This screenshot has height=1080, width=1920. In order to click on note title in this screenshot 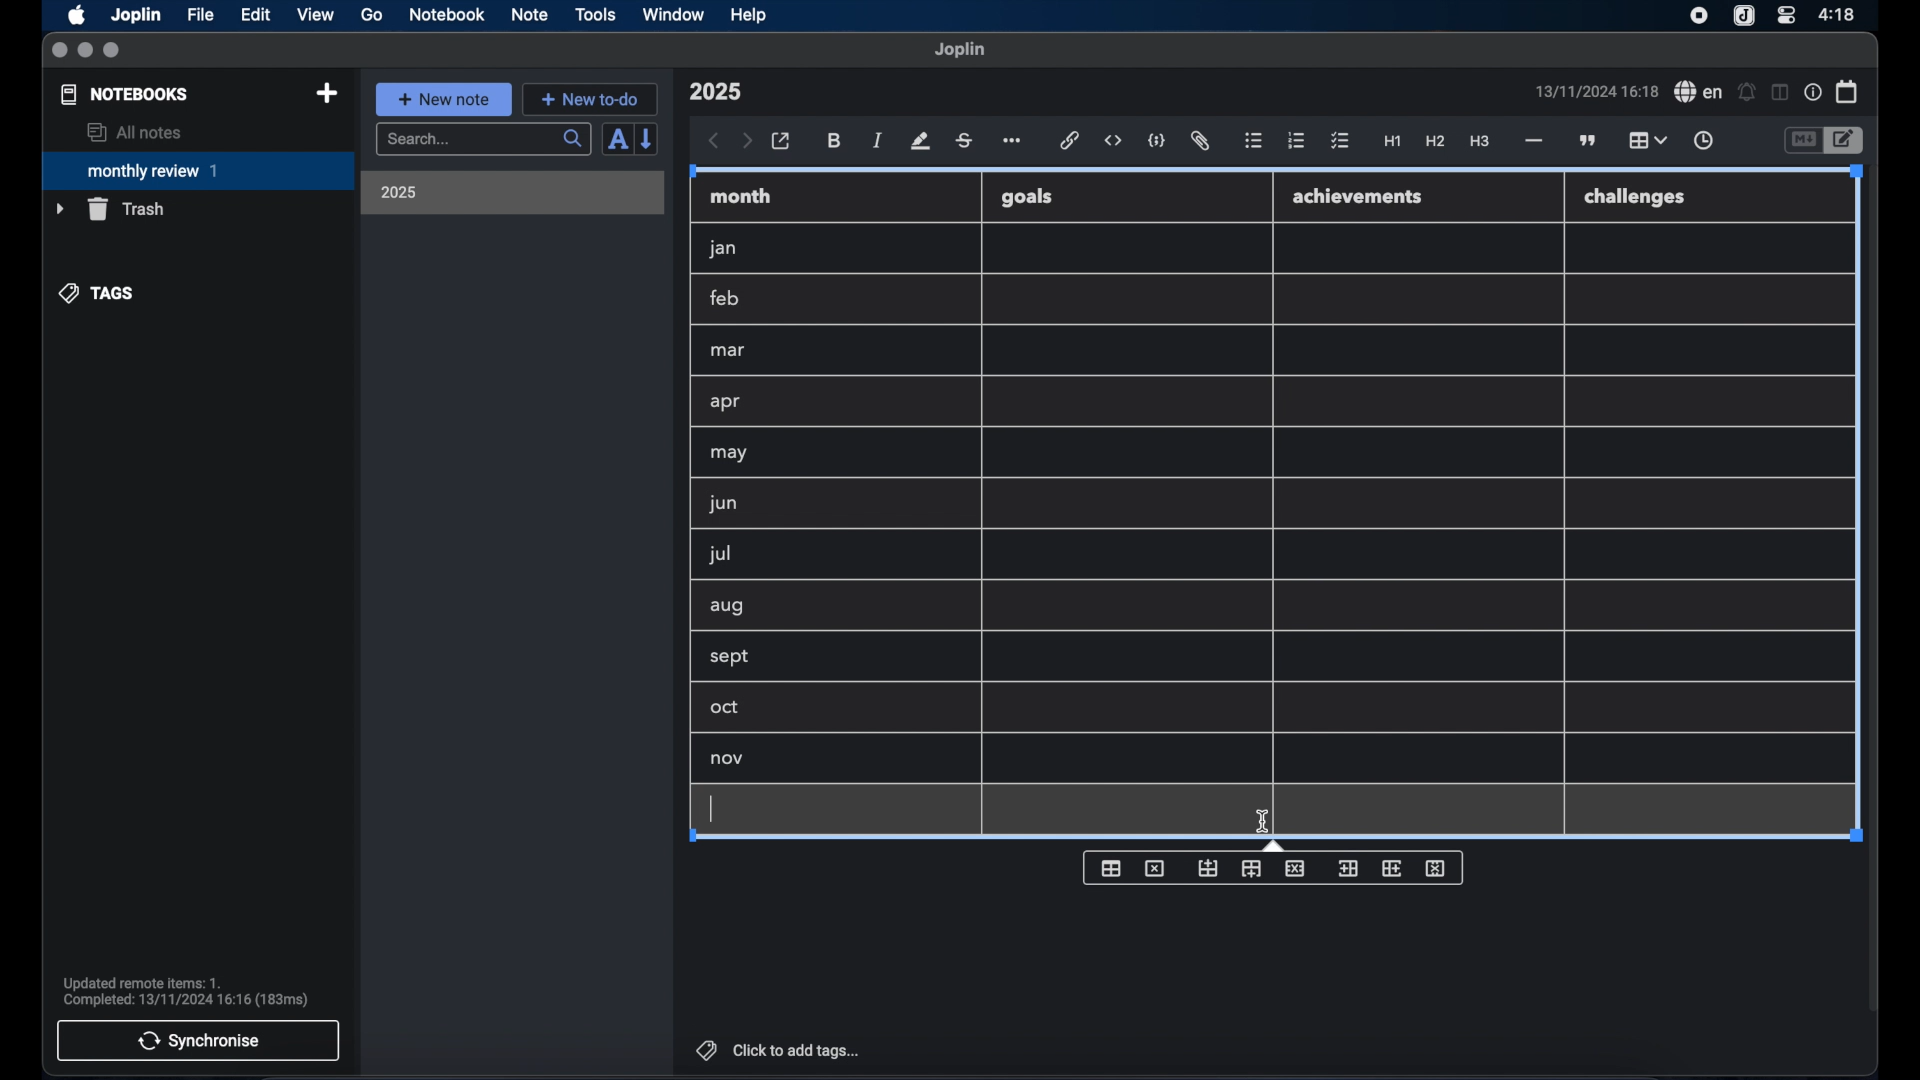, I will do `click(715, 92)`.